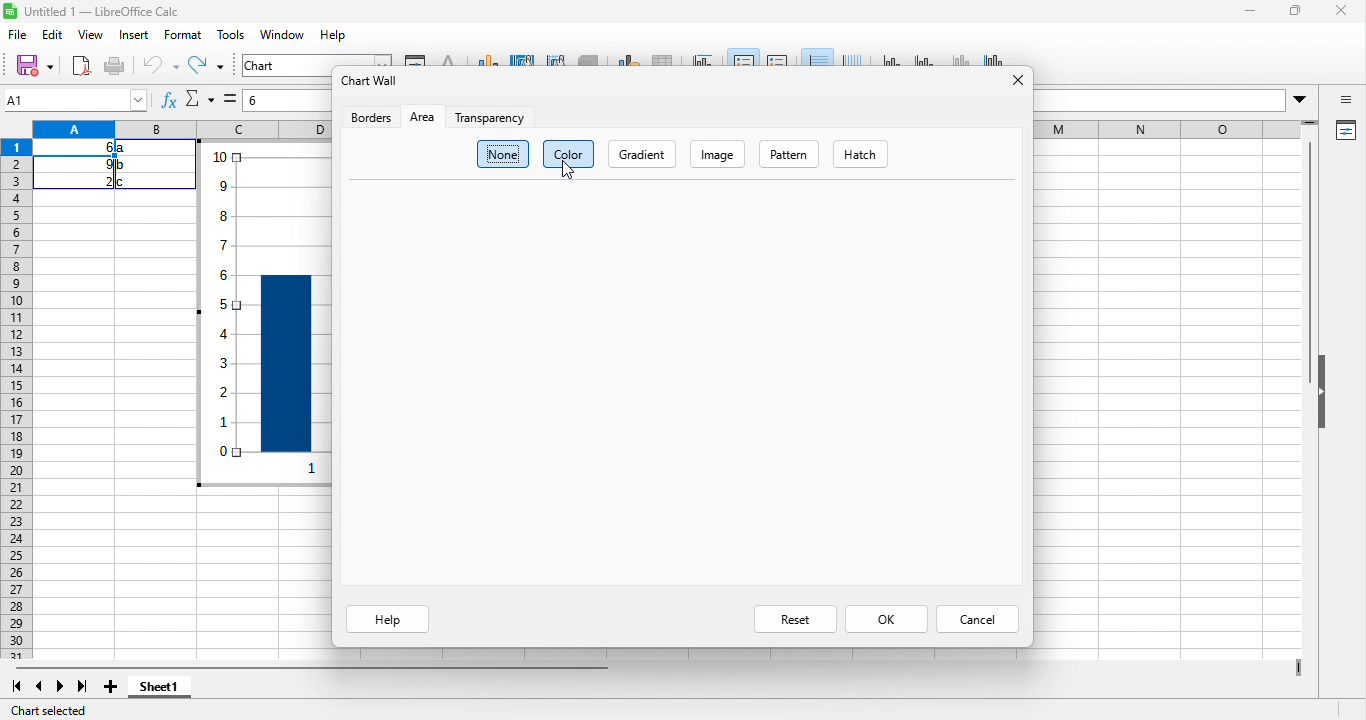  What do you see at coordinates (351, 670) in the screenshot?
I see `horizontal scroll bar` at bounding box center [351, 670].